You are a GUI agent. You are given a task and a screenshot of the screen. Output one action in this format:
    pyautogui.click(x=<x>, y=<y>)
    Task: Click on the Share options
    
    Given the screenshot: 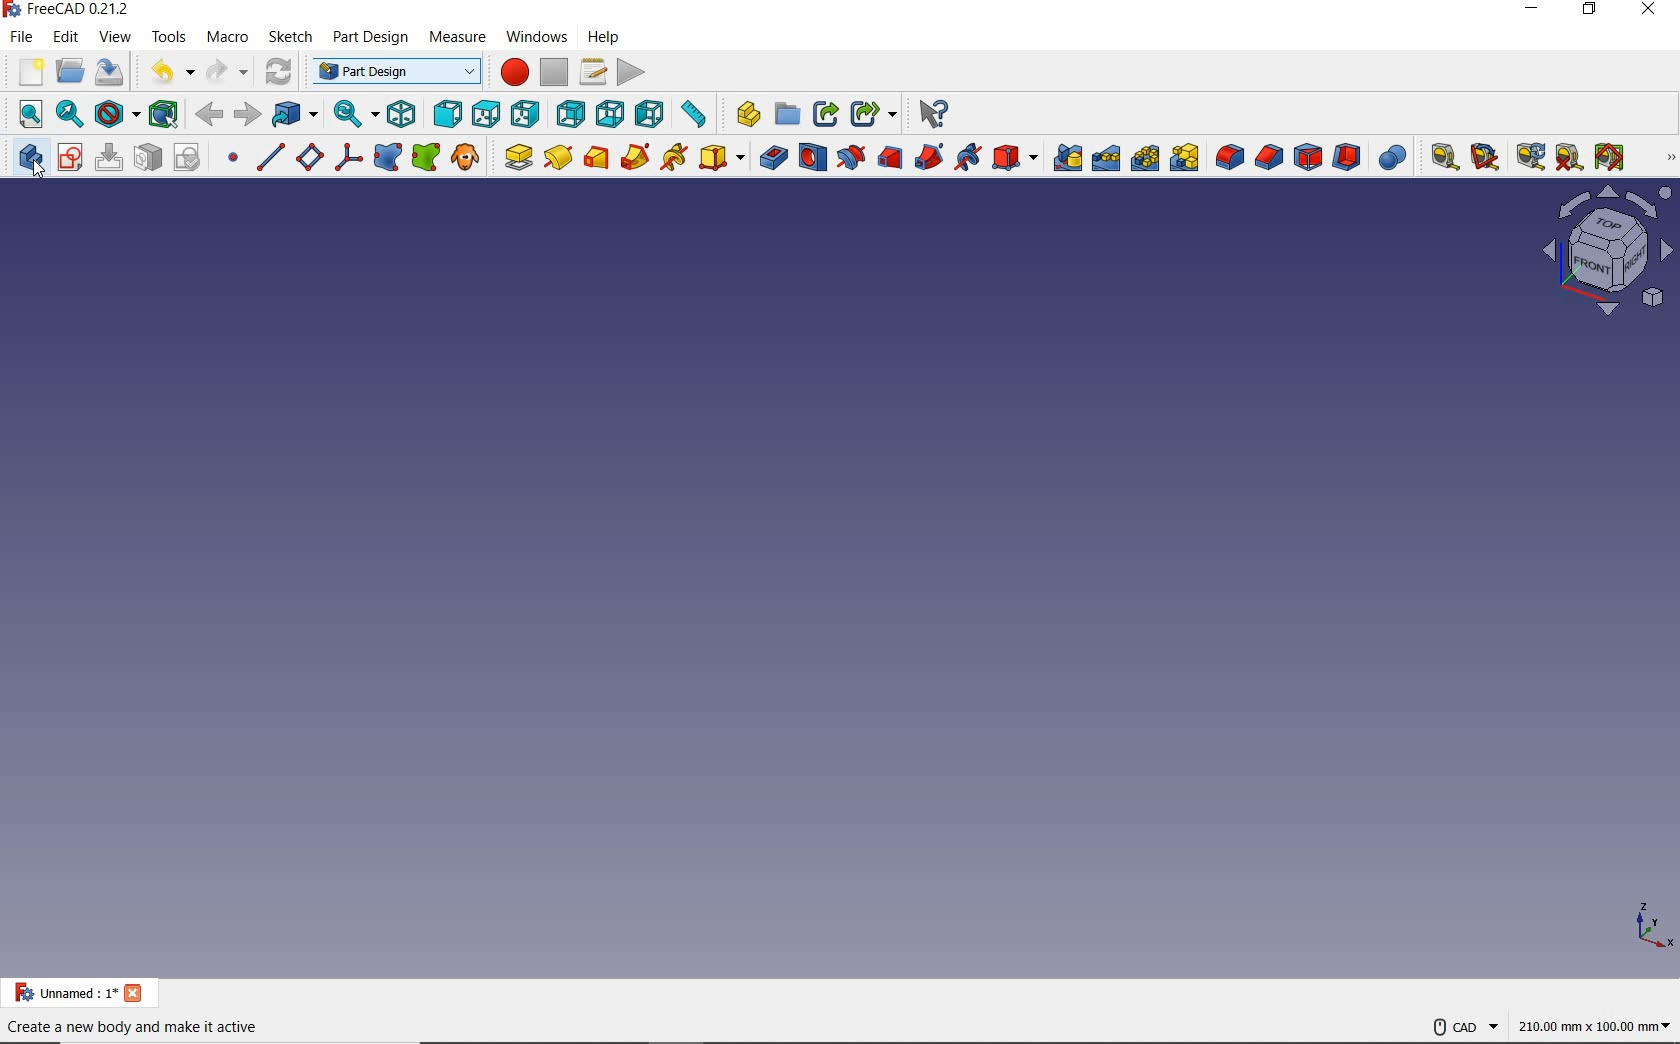 What is the action you would take?
    pyautogui.click(x=872, y=114)
    